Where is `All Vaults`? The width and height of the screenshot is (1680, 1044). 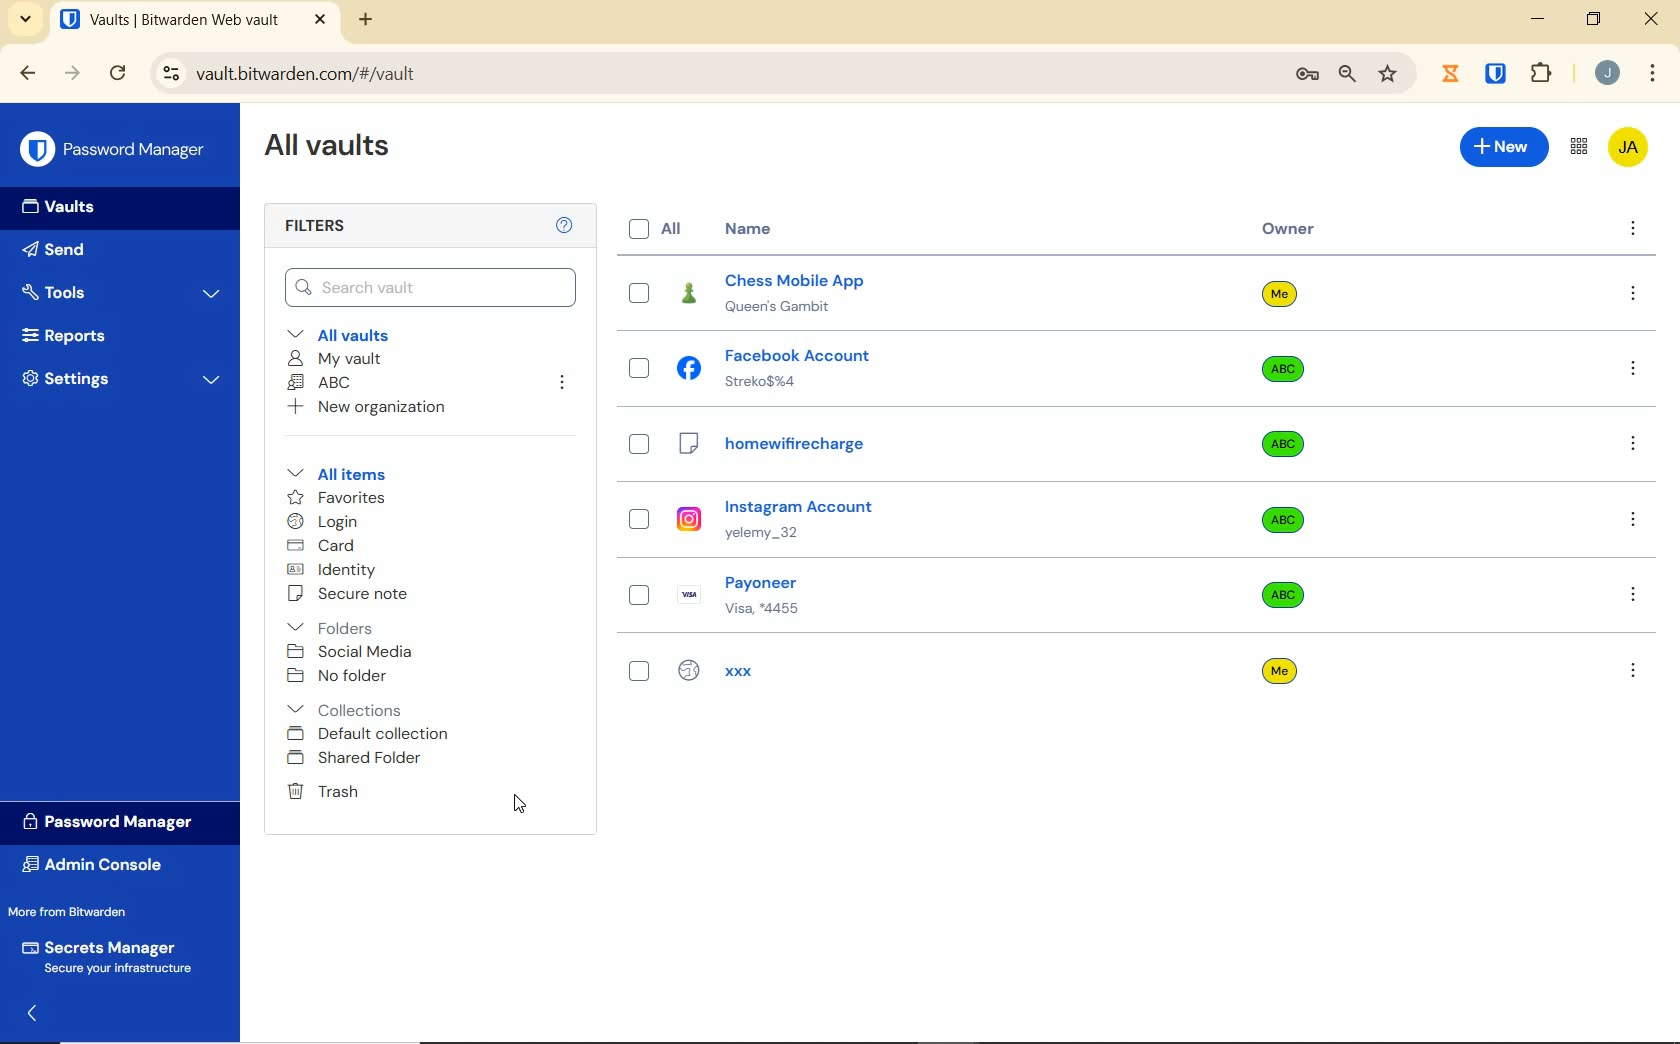 All Vaults is located at coordinates (333, 146).